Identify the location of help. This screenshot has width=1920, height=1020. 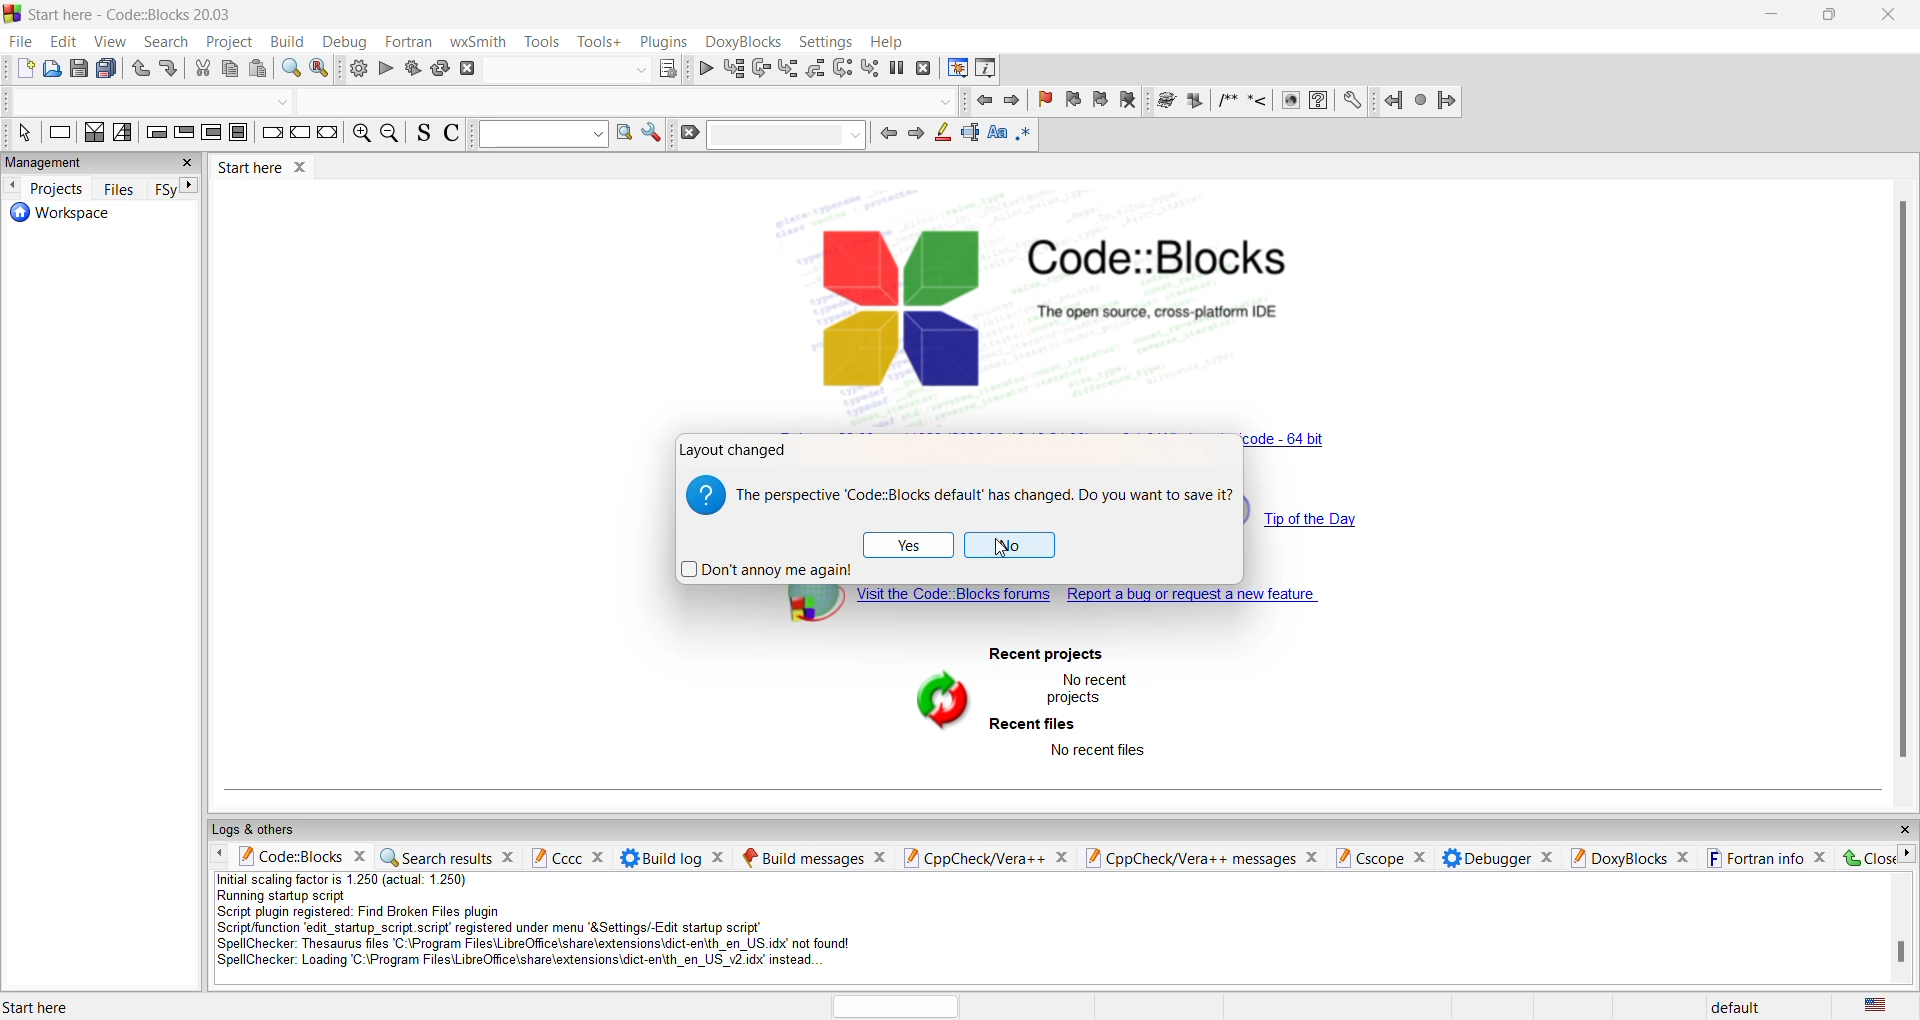
(887, 42).